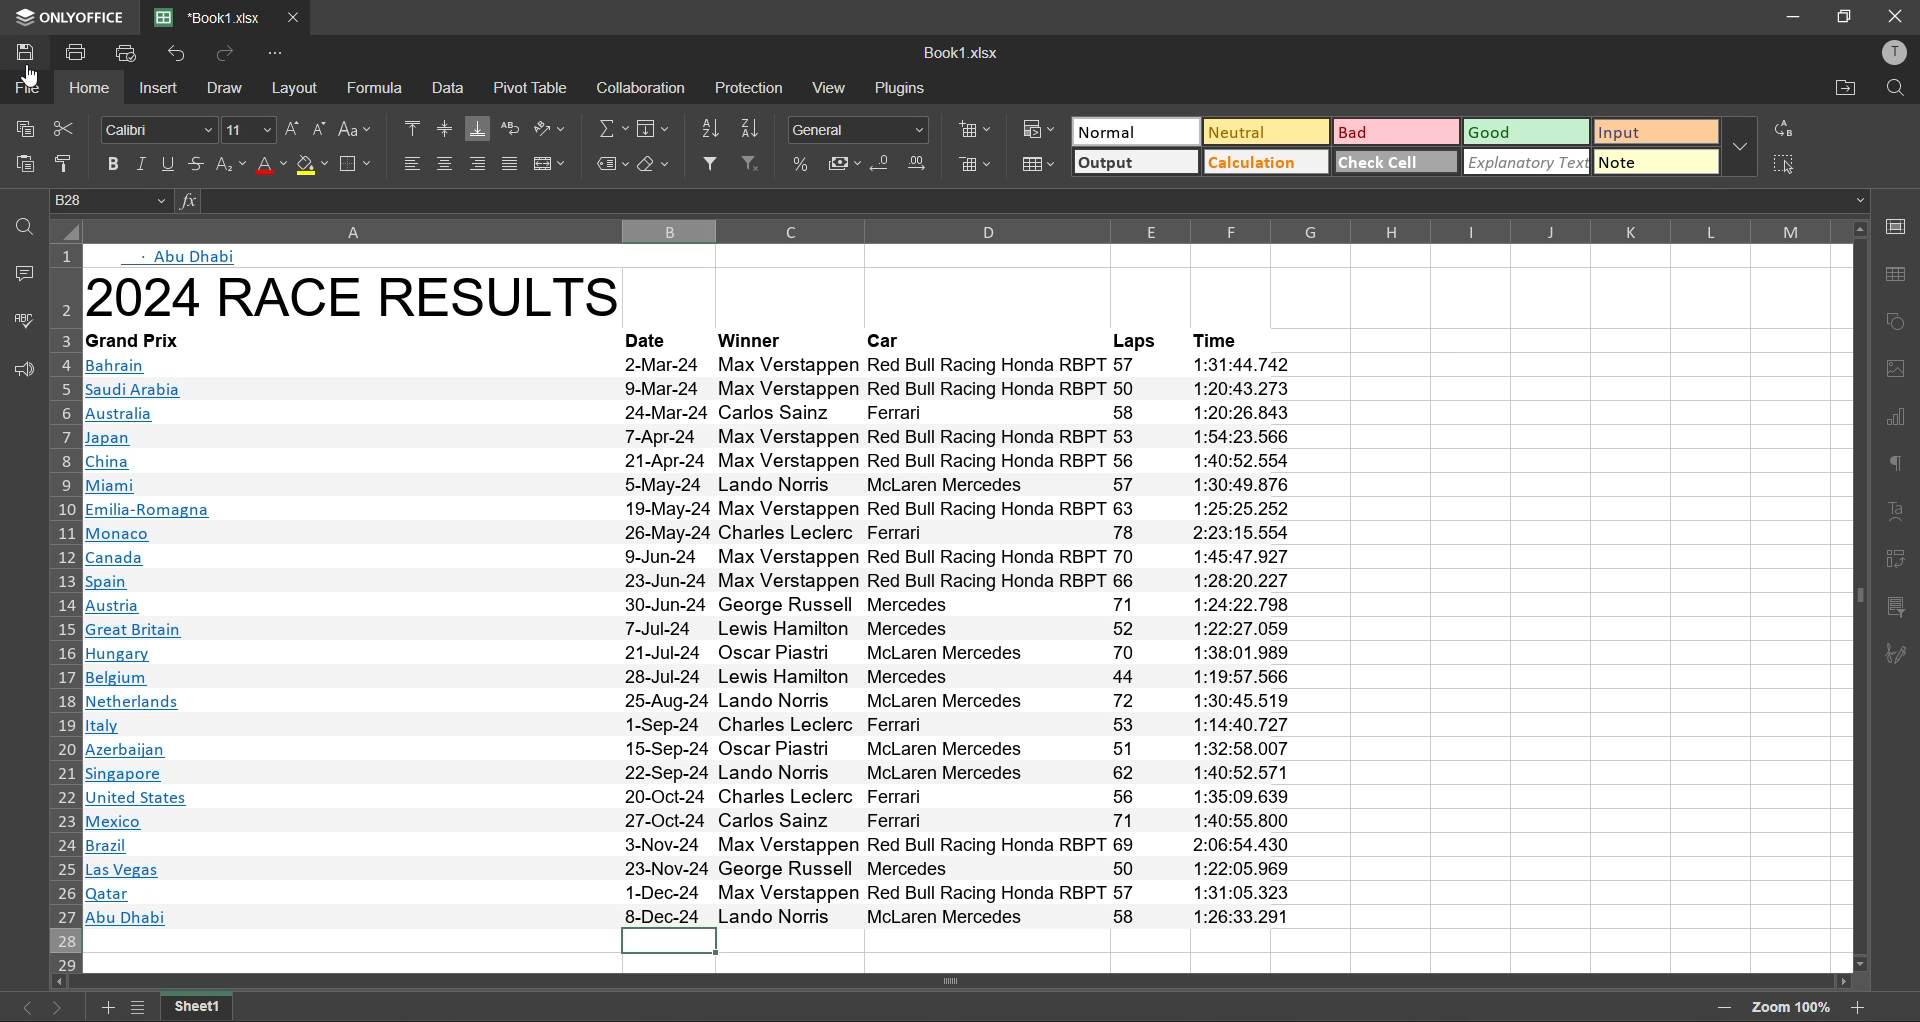 The height and width of the screenshot is (1022, 1920). I want to click on summation, so click(608, 129).